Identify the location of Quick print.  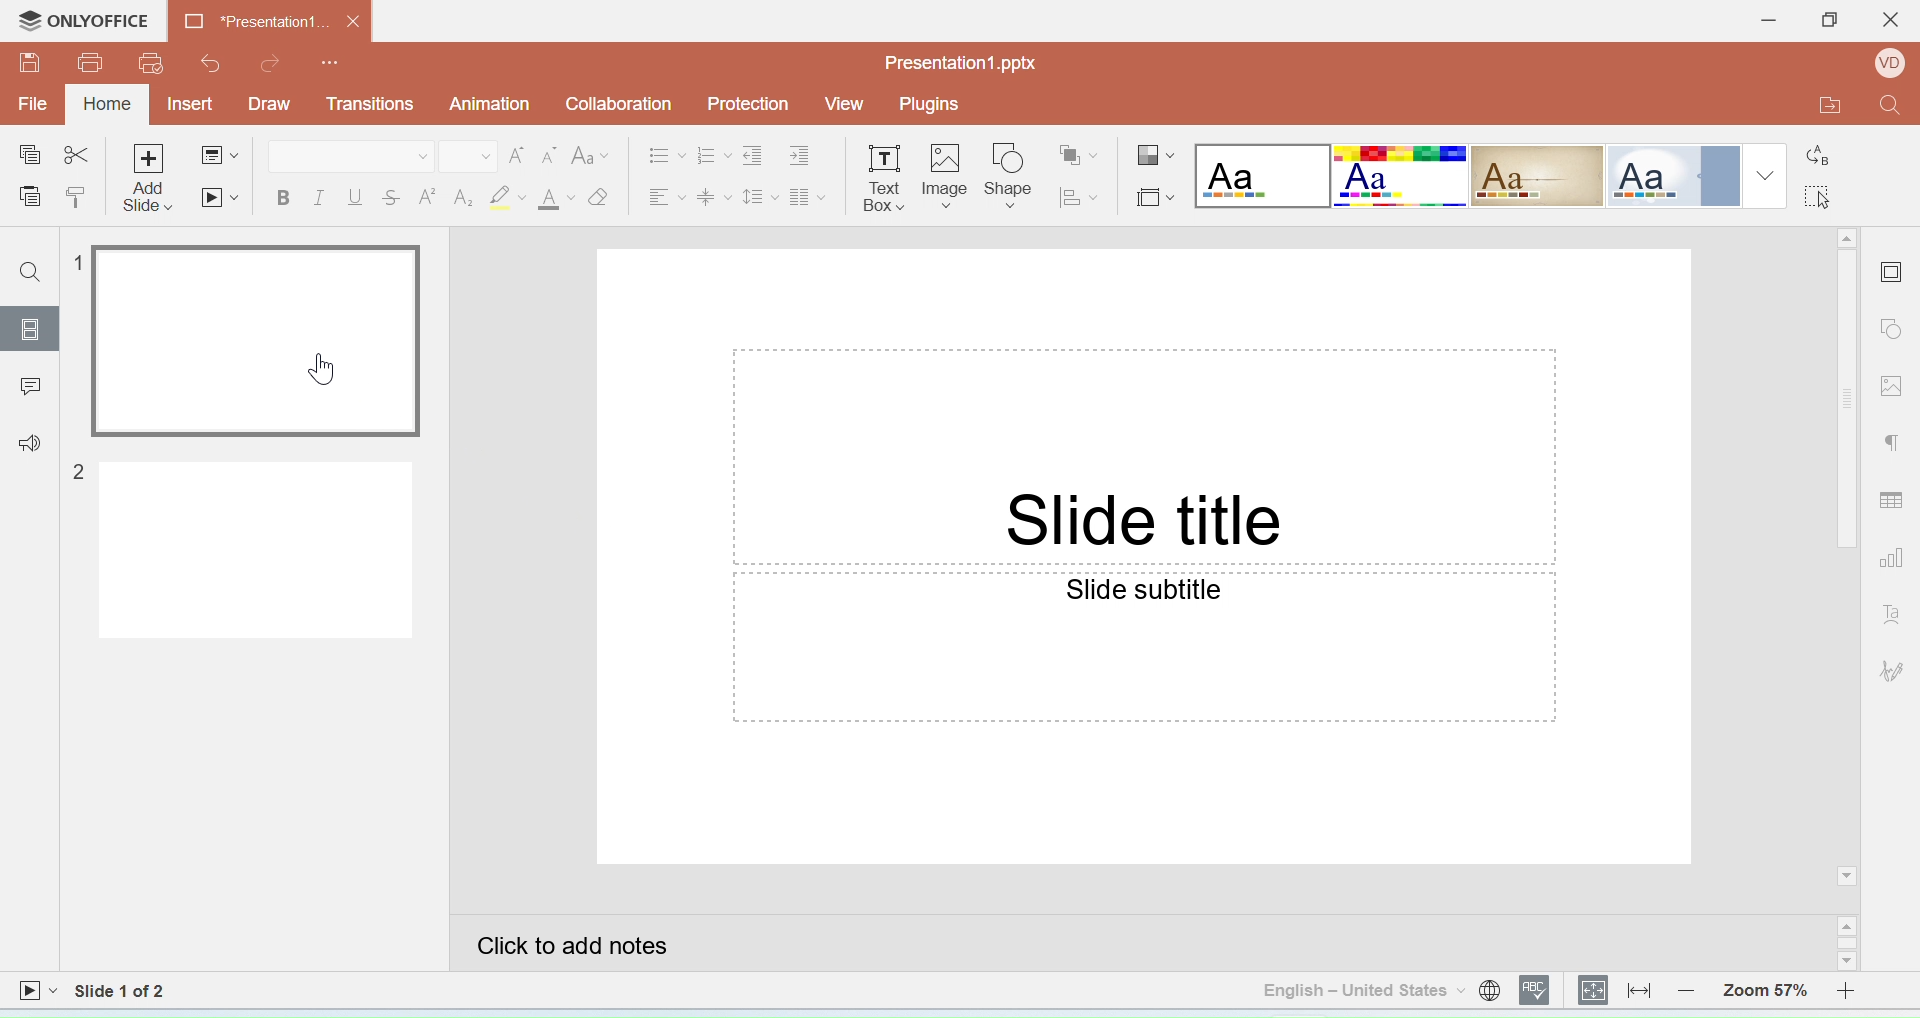
(151, 65).